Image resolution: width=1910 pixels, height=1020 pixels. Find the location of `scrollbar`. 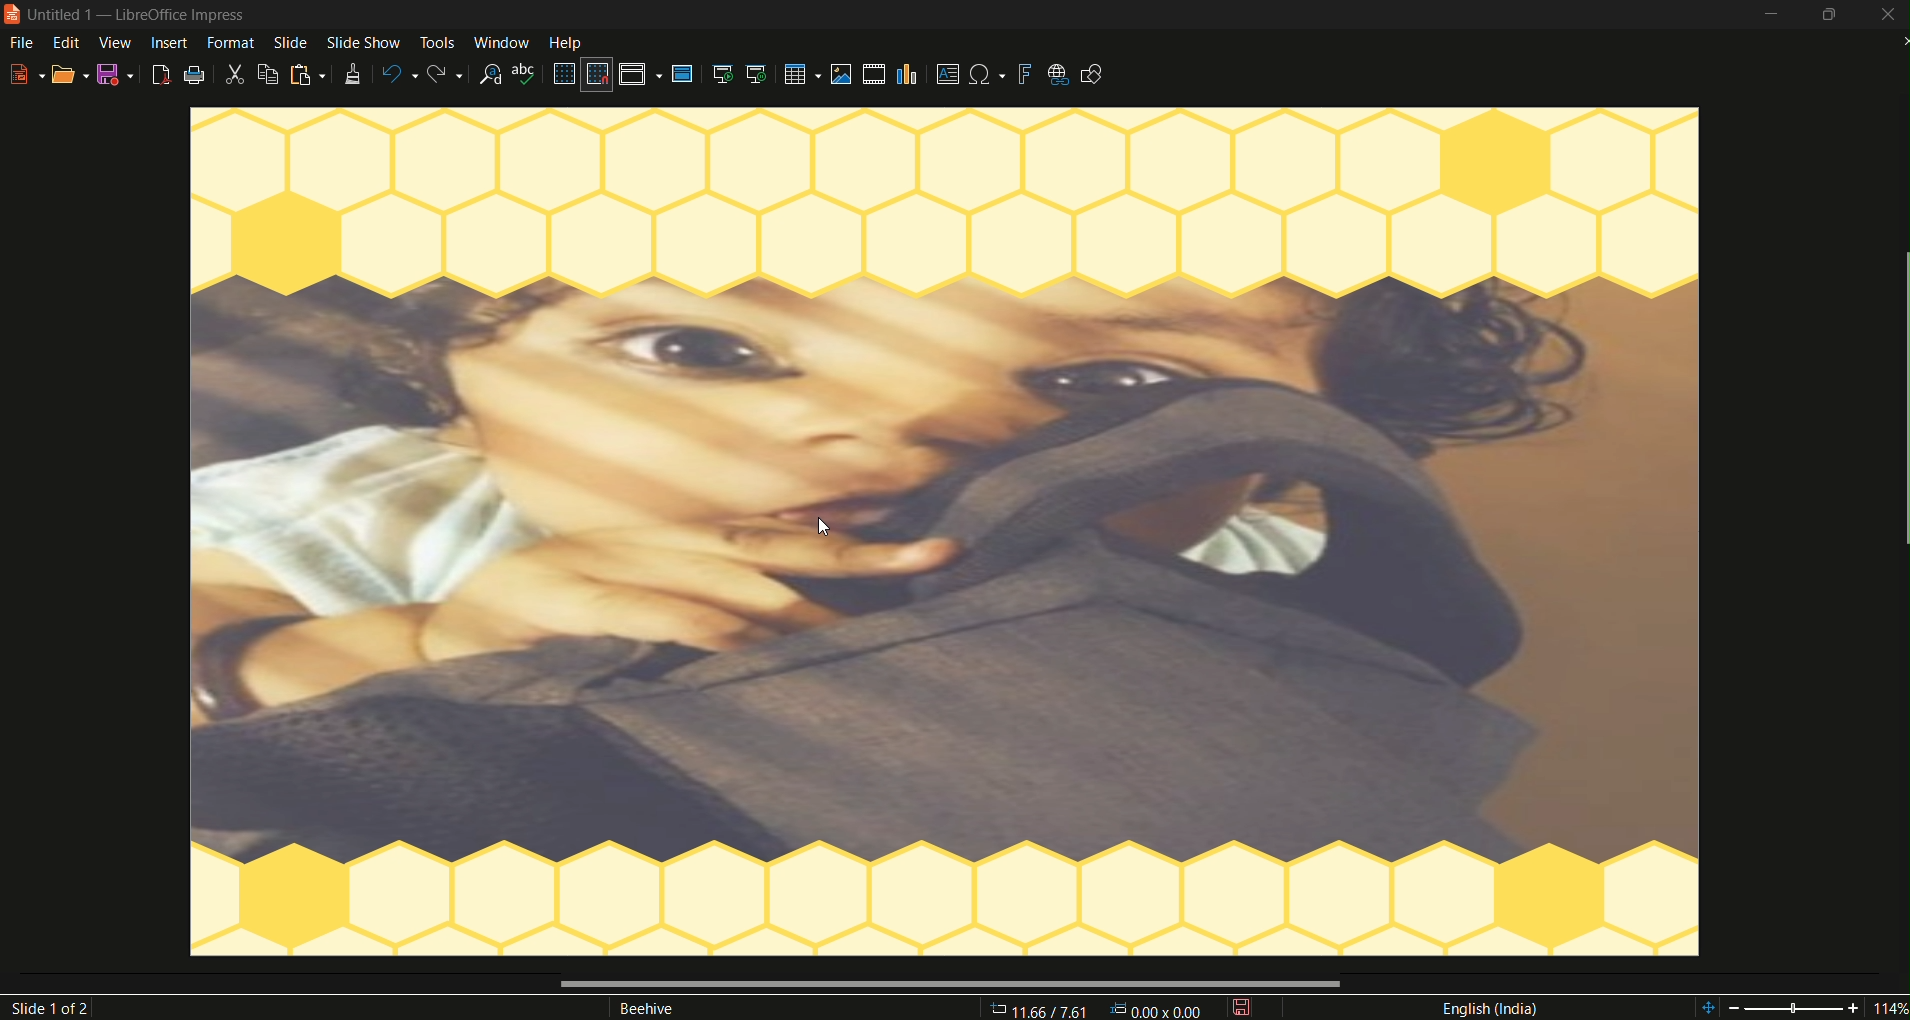

scrollbar is located at coordinates (1898, 401).